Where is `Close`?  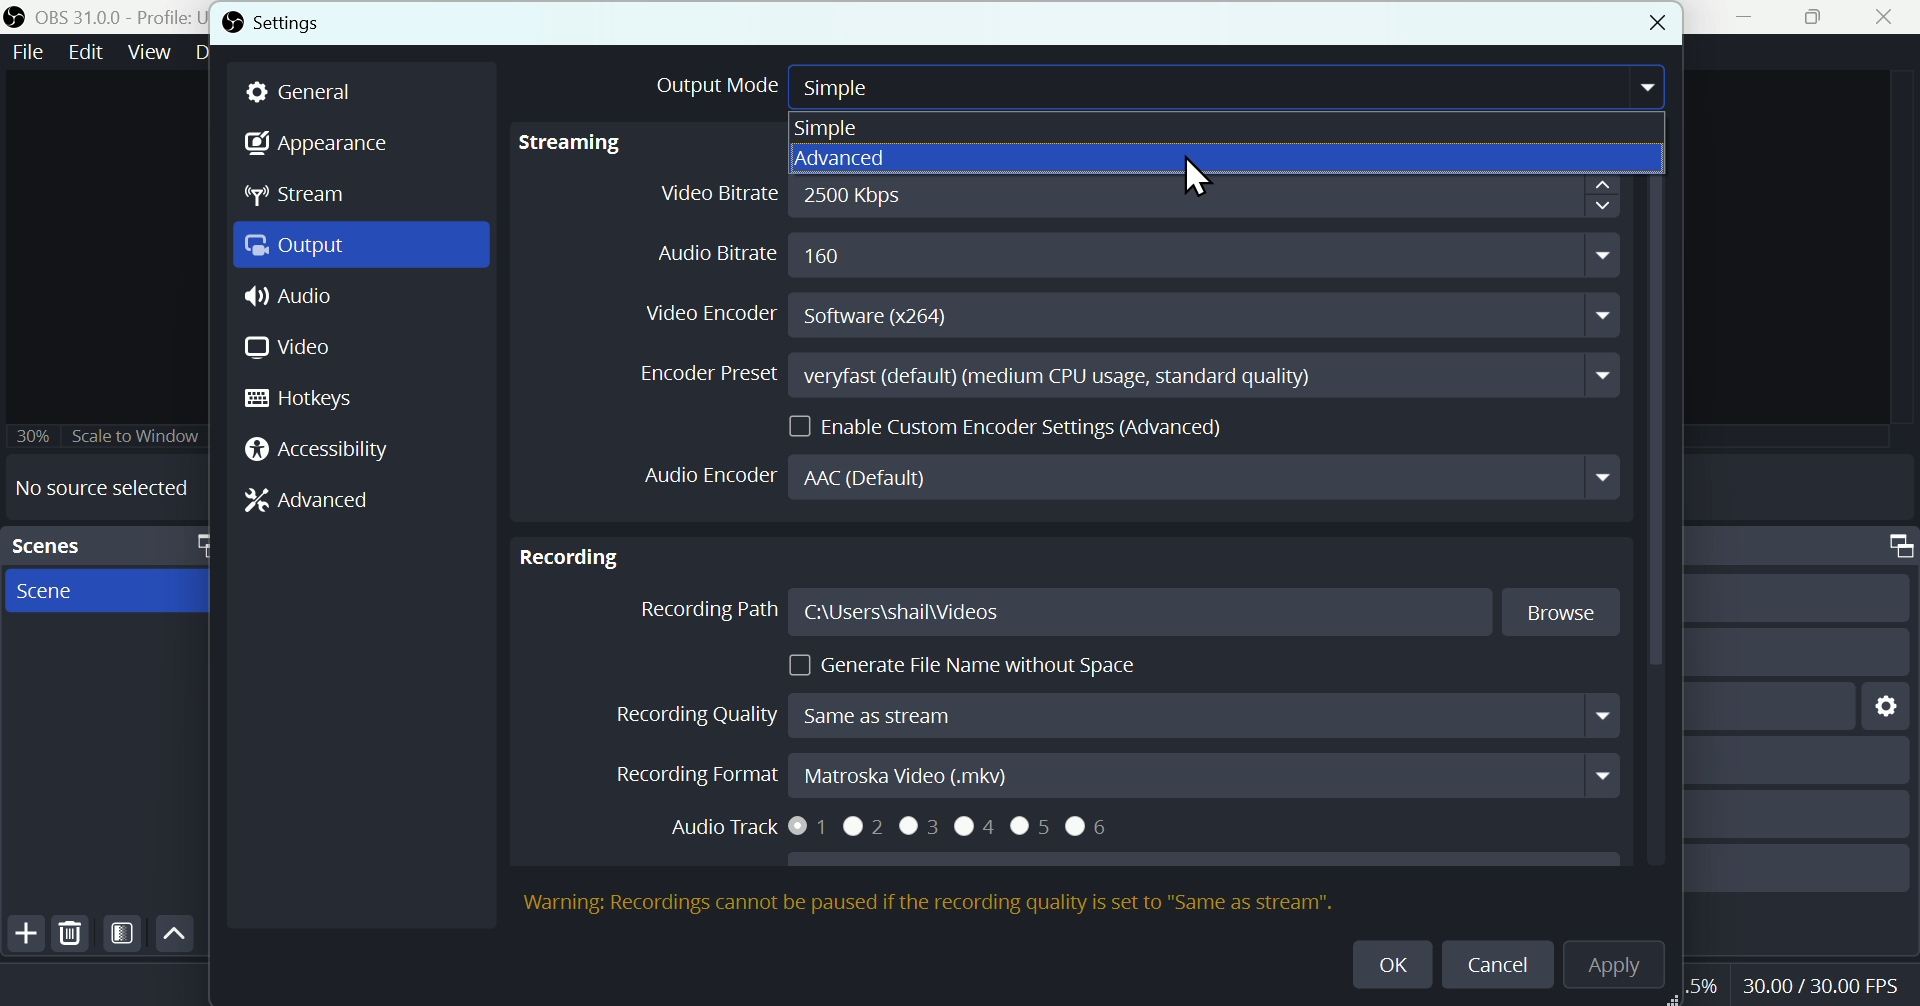
Close is located at coordinates (1890, 17).